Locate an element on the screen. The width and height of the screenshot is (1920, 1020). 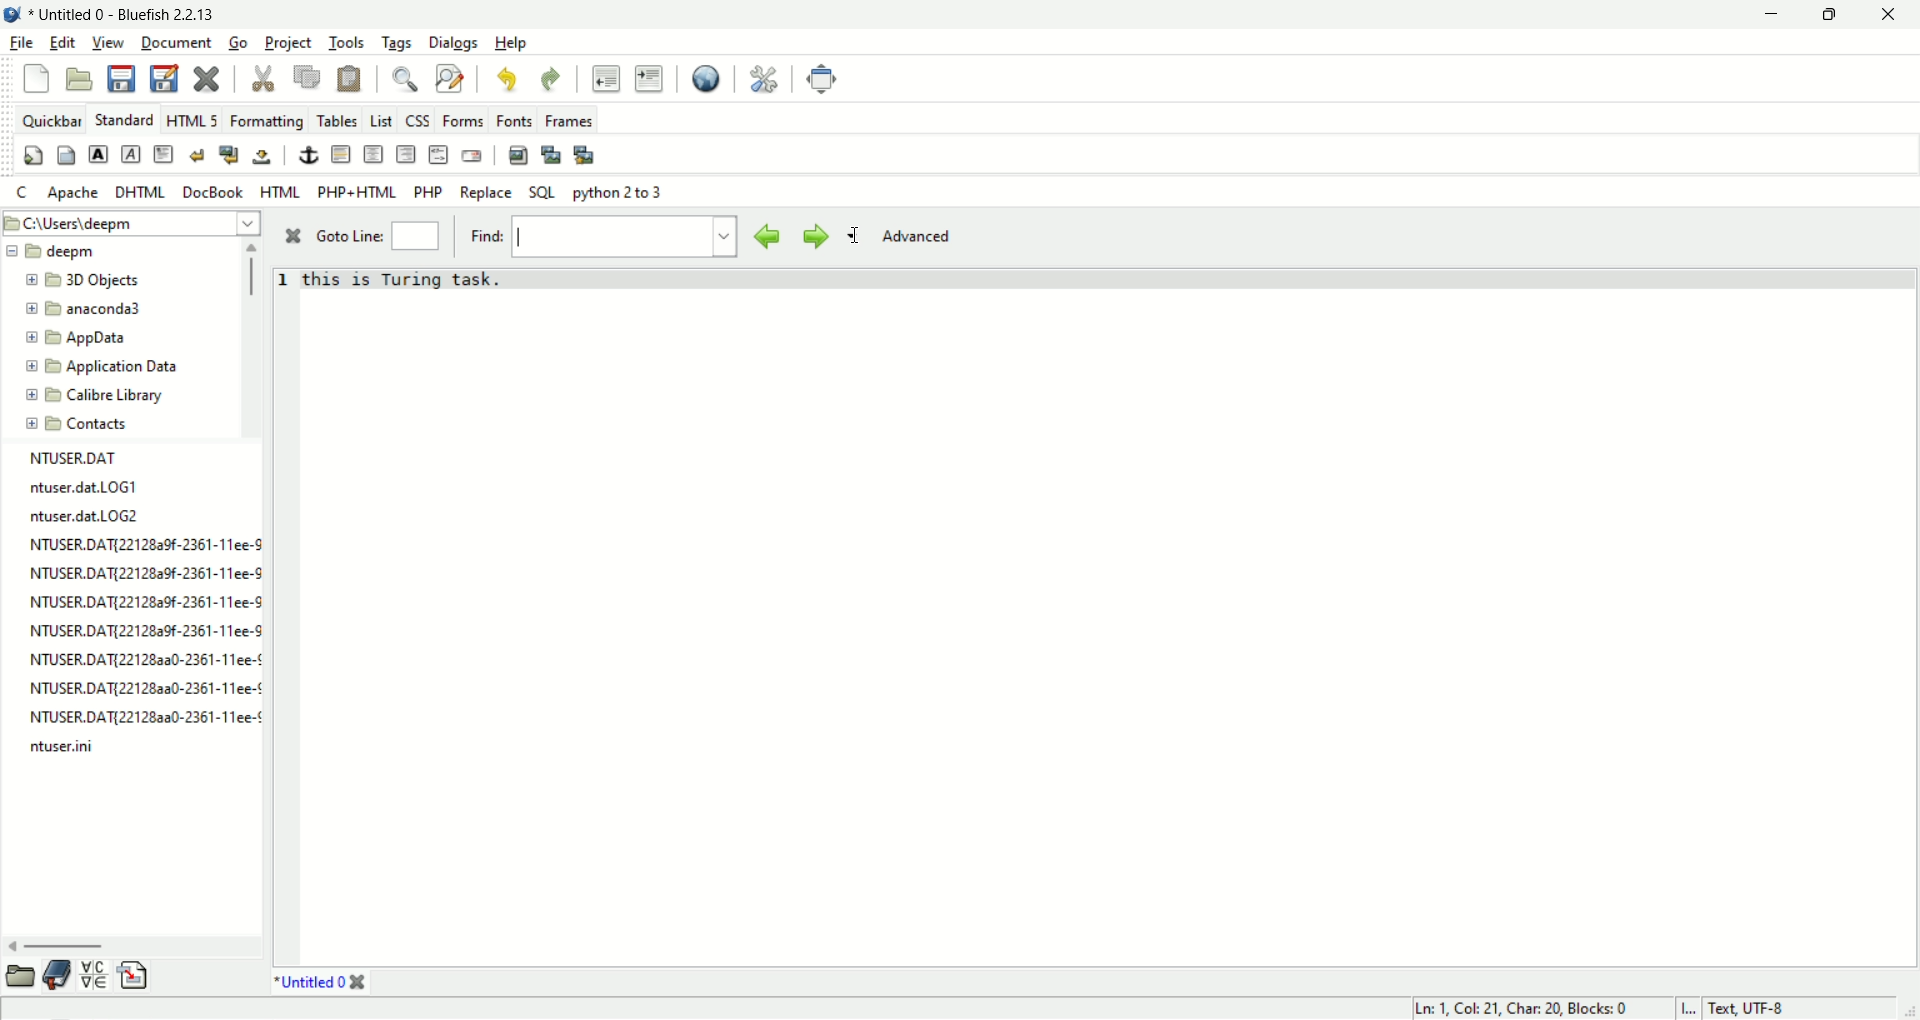
CSS is located at coordinates (419, 122).